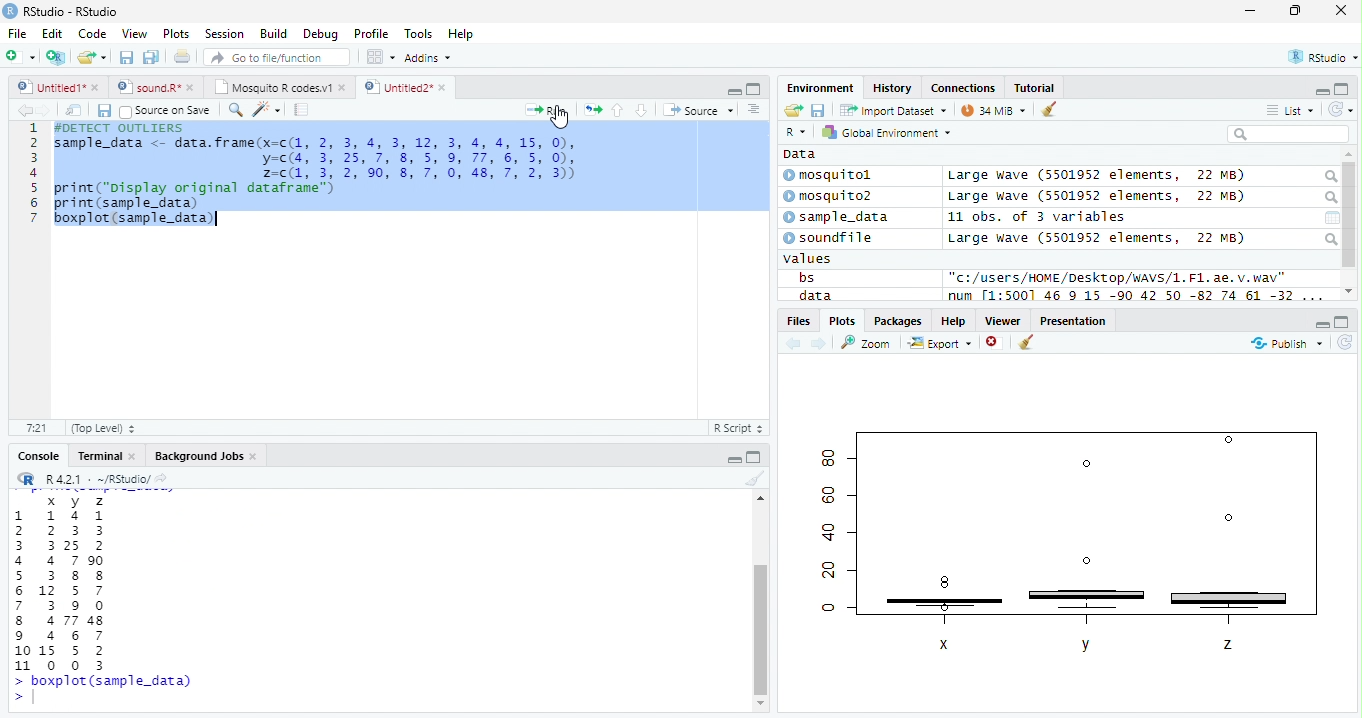  I want to click on Packages, so click(899, 321).